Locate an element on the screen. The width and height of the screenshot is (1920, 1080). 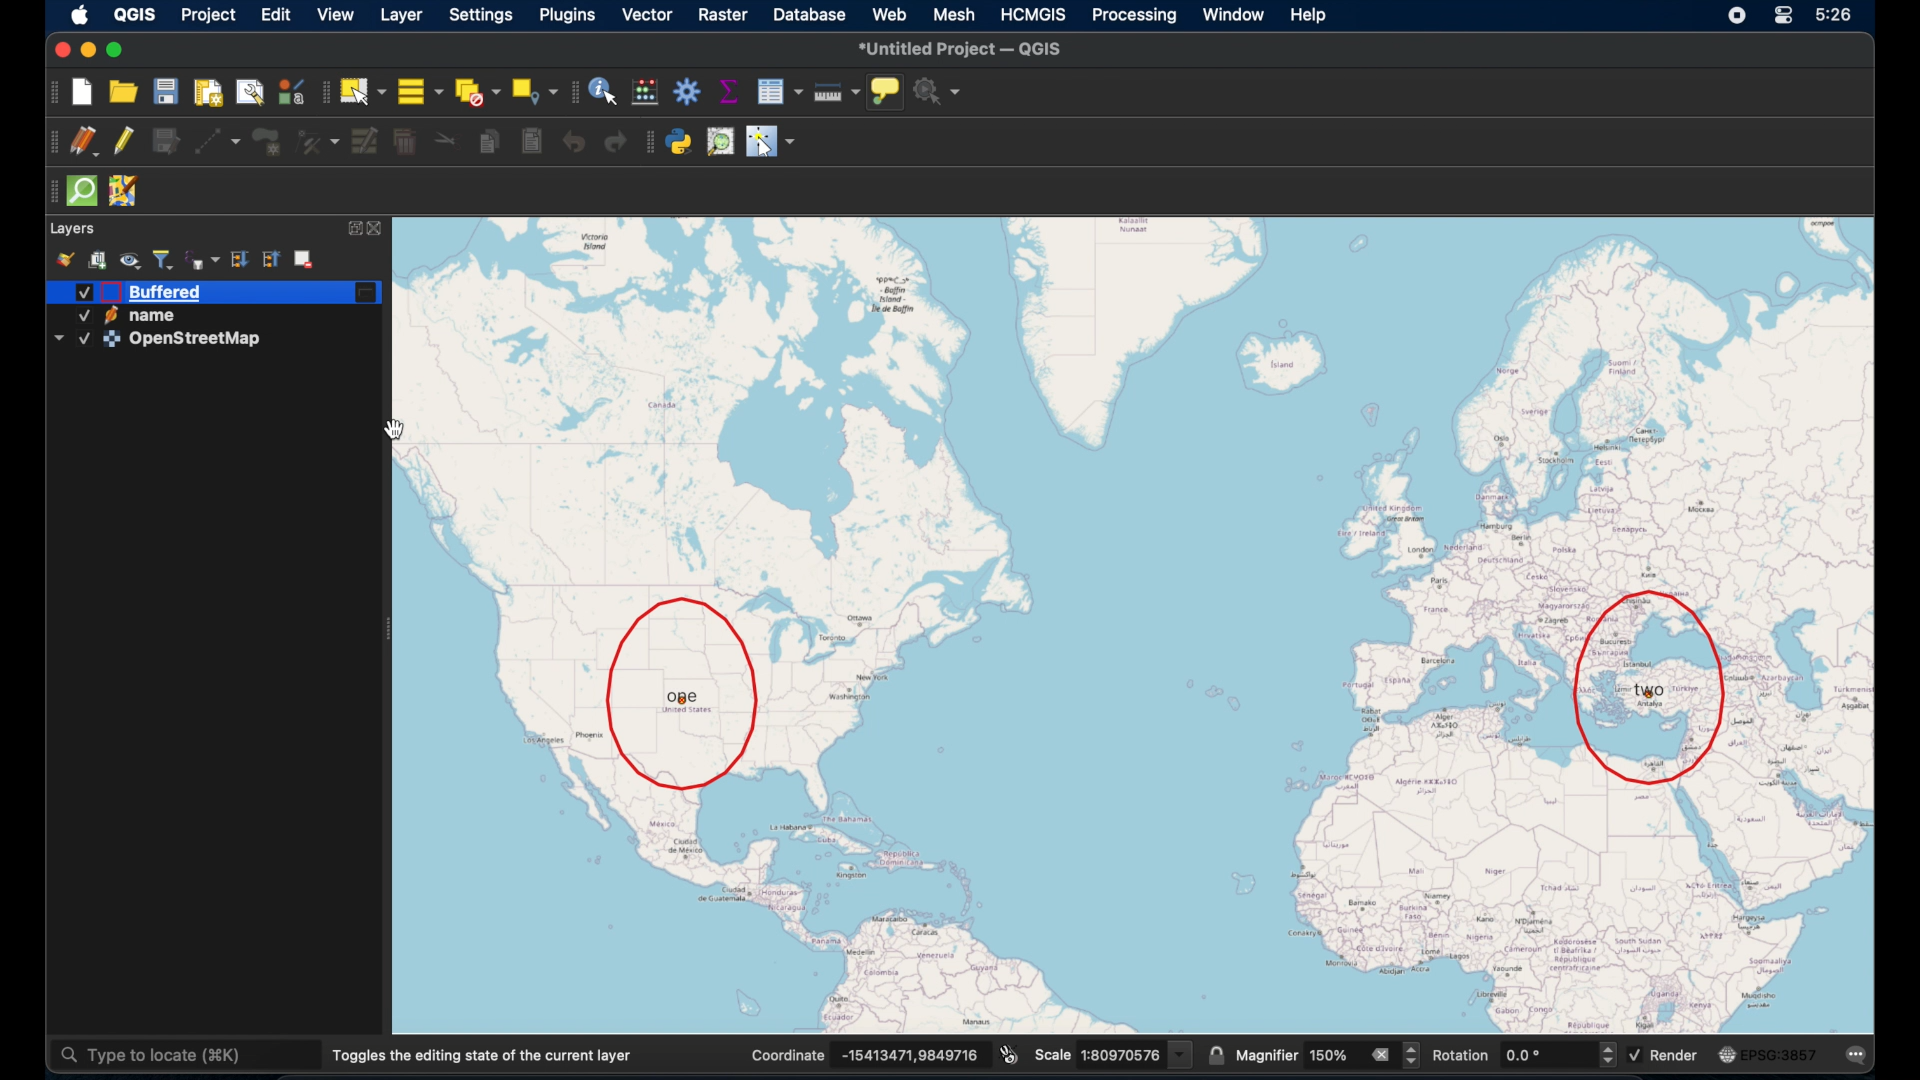
save project is located at coordinates (165, 91).